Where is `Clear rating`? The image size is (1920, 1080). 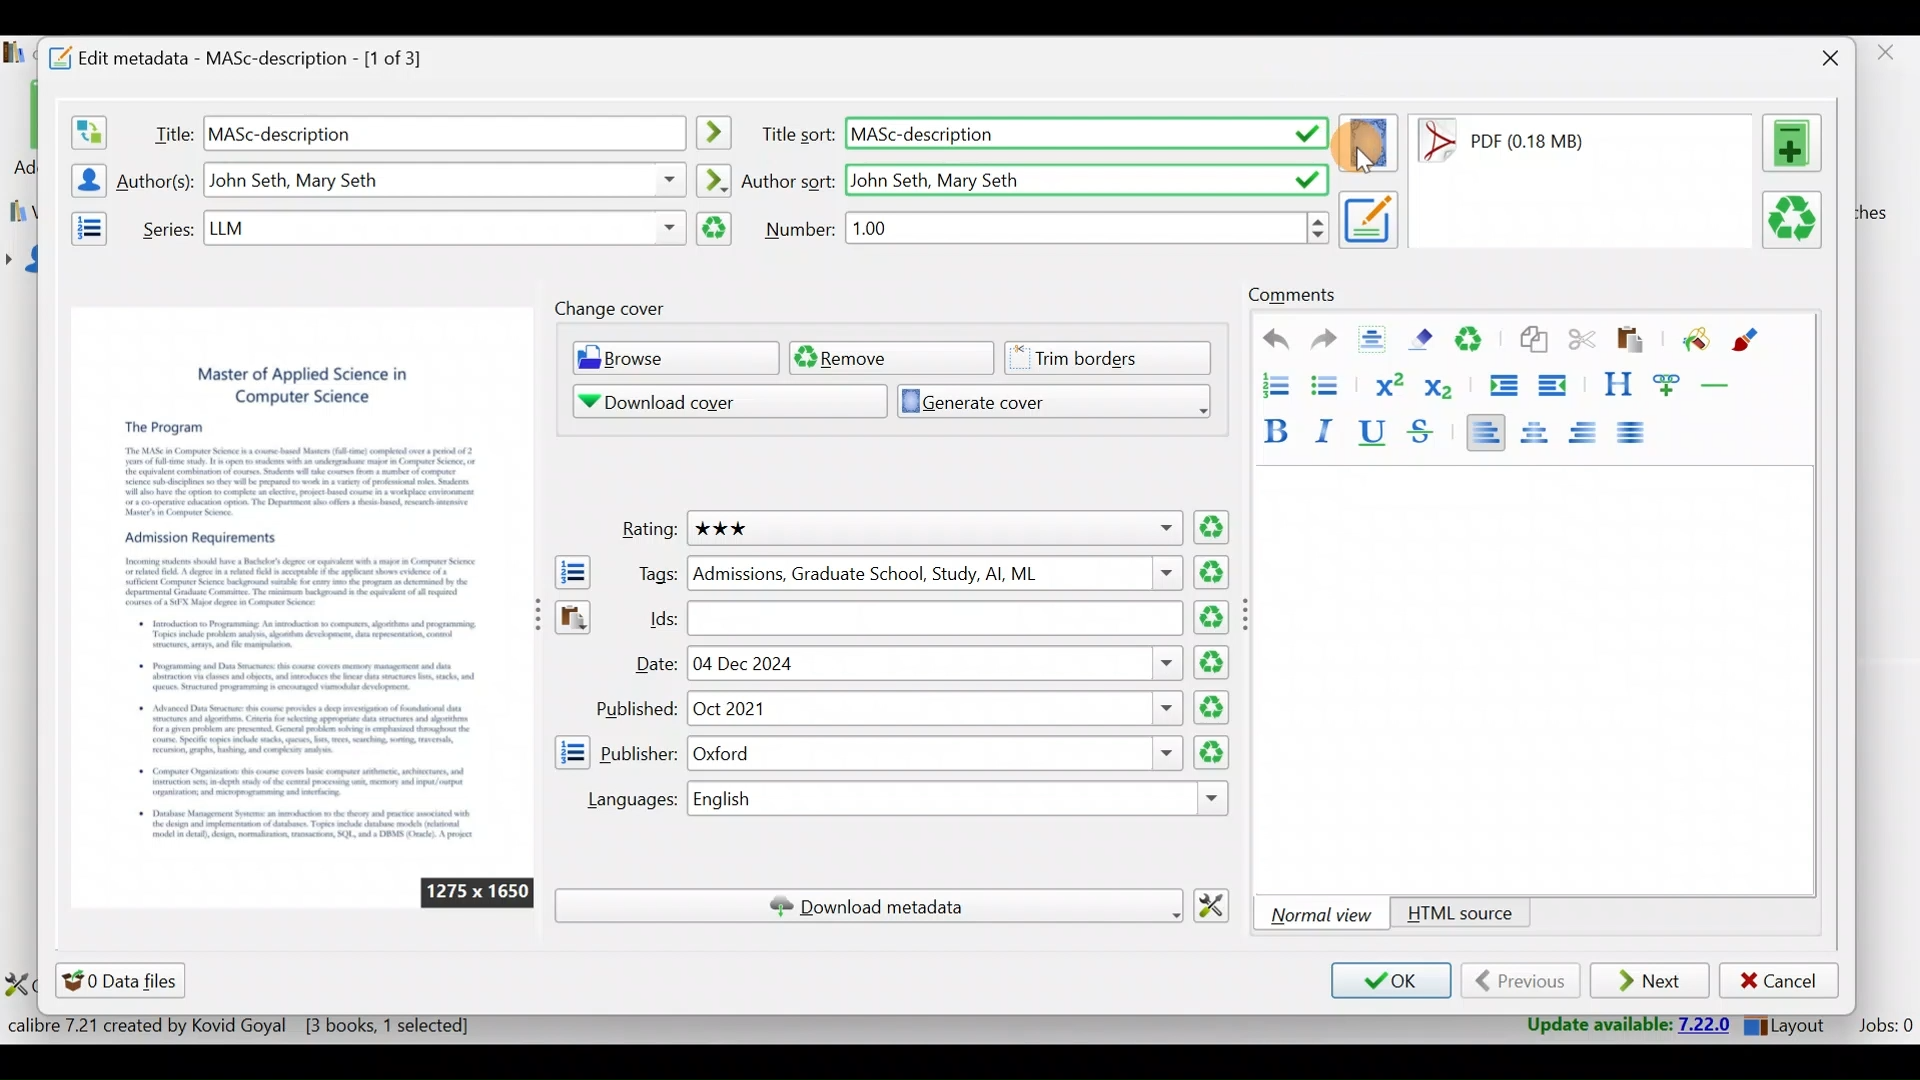
Clear rating is located at coordinates (1213, 529).